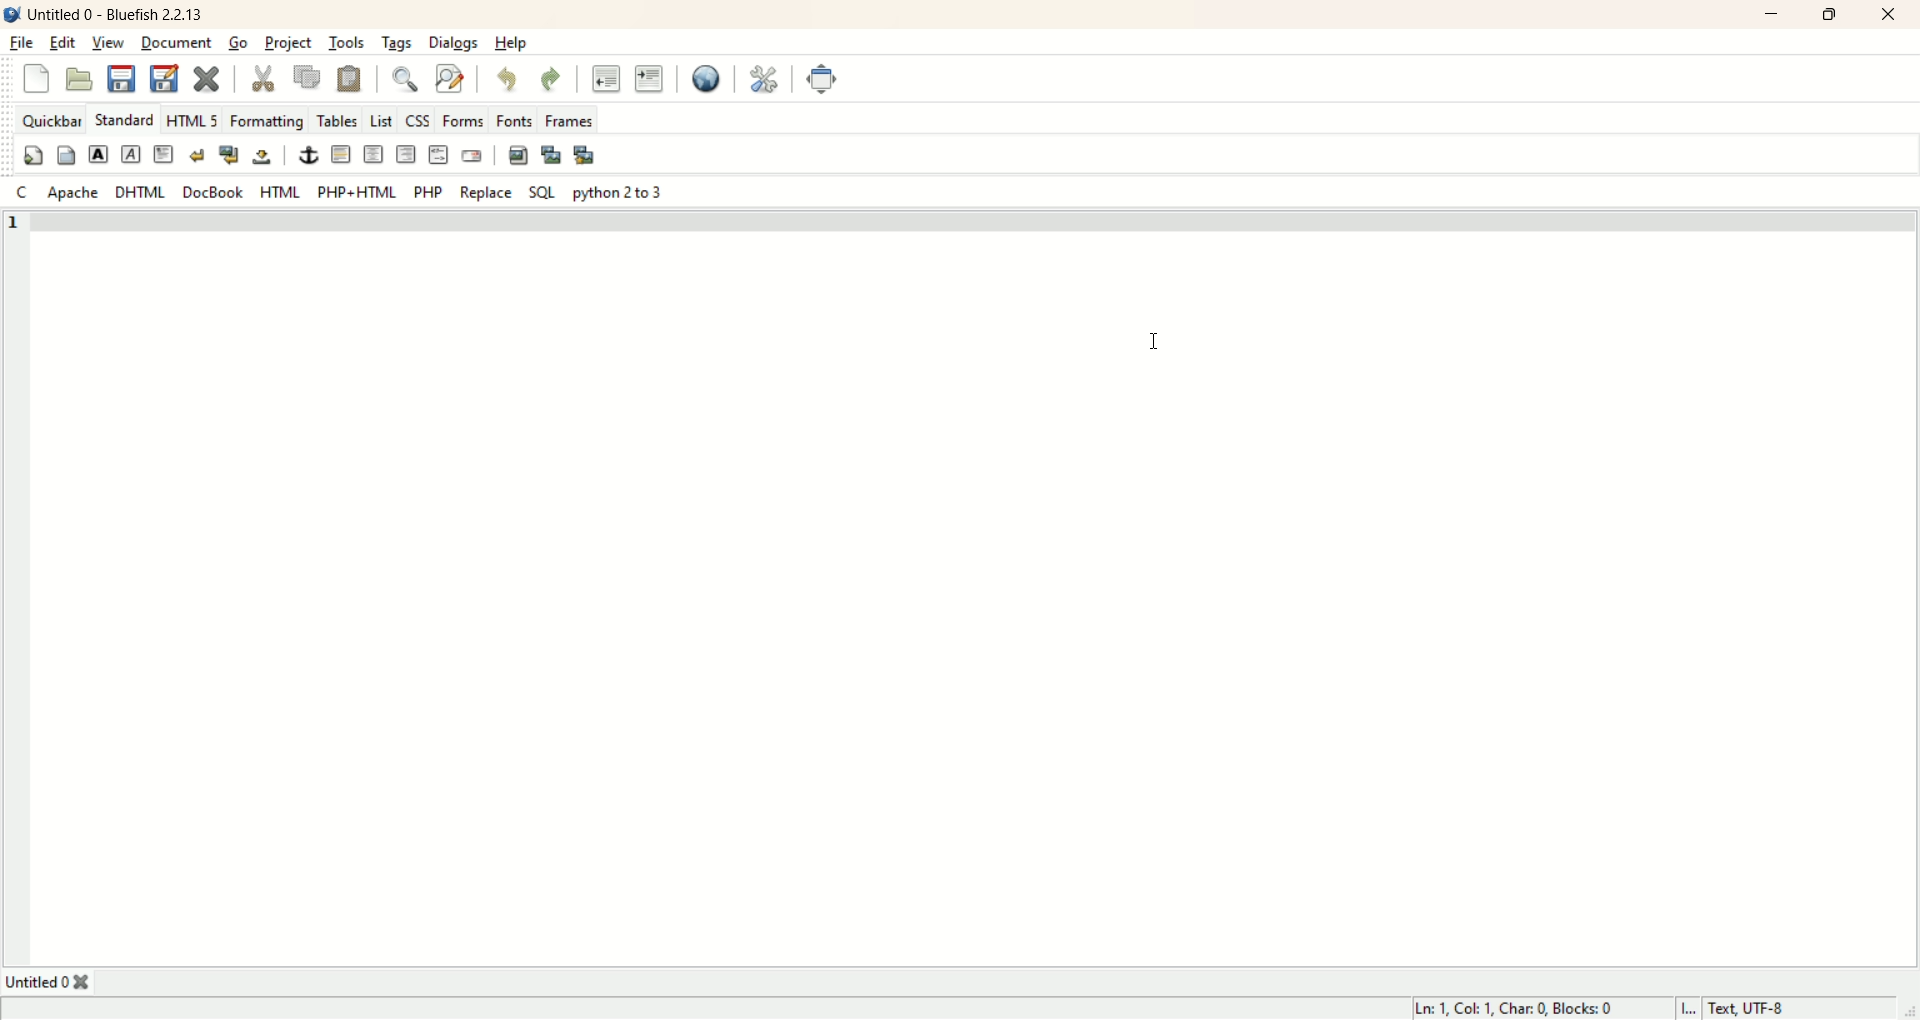 The width and height of the screenshot is (1920, 1020). What do you see at coordinates (17, 192) in the screenshot?
I see `C` at bounding box center [17, 192].